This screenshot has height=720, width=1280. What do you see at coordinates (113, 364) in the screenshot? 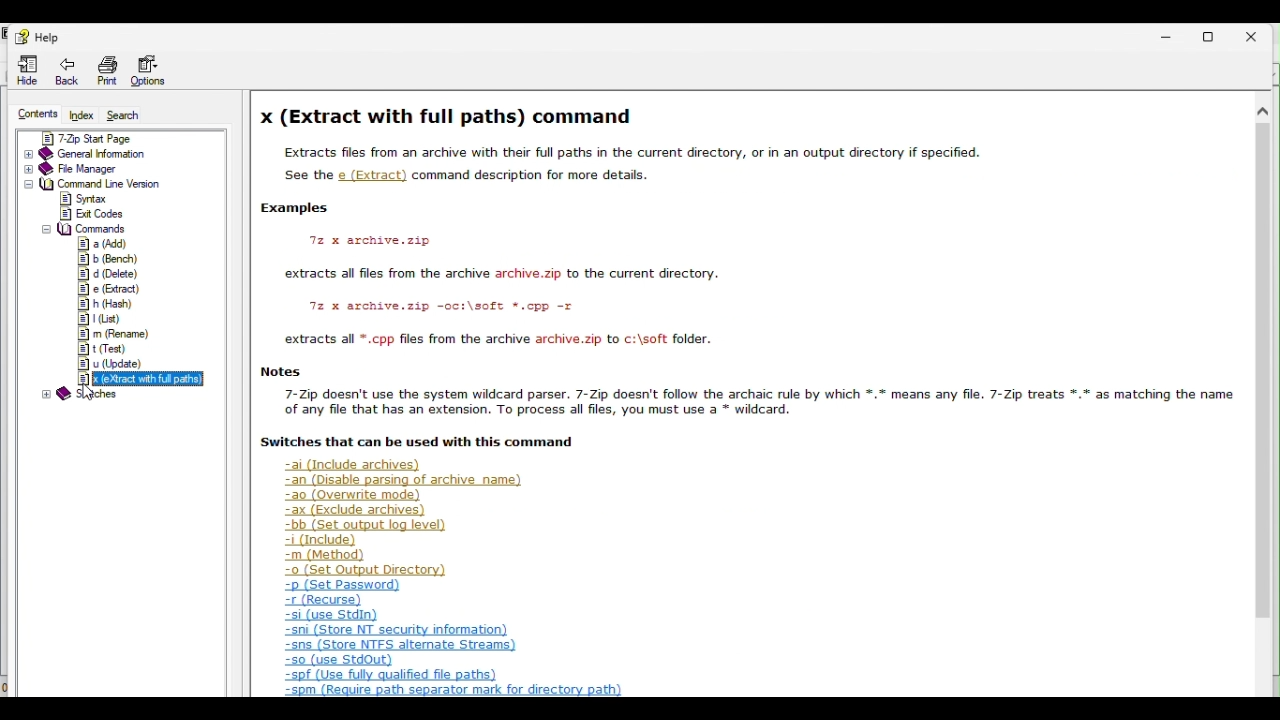
I see `u (Update)` at bounding box center [113, 364].